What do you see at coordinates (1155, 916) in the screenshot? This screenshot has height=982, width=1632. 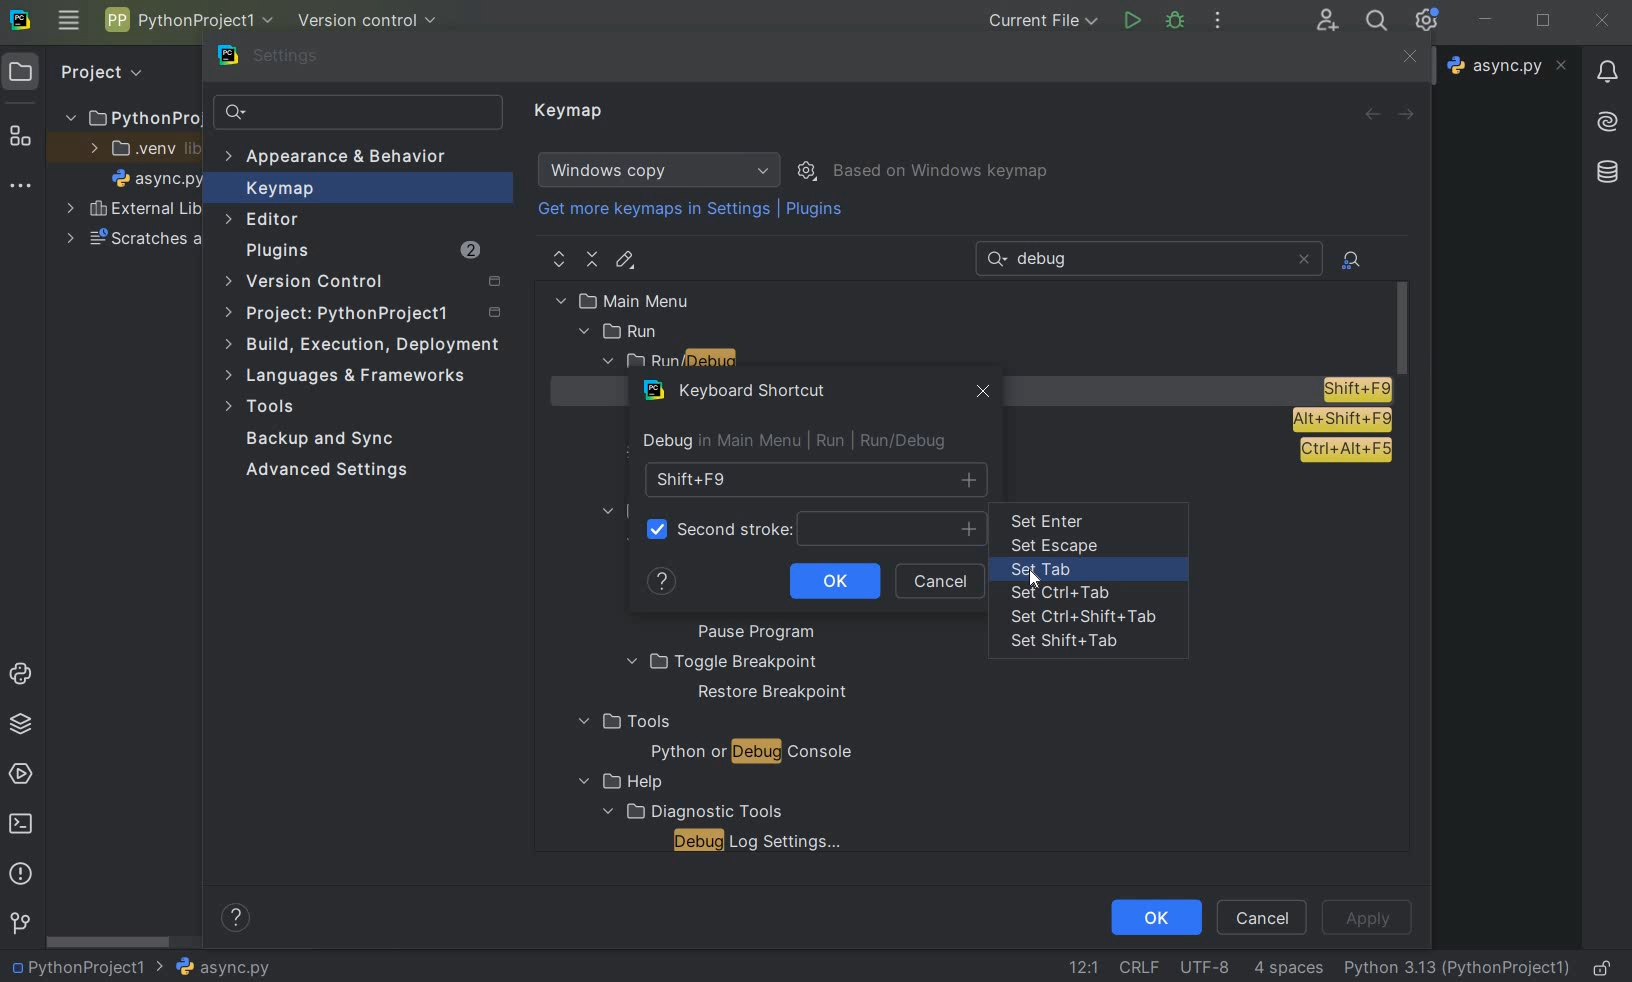 I see `ok` at bounding box center [1155, 916].